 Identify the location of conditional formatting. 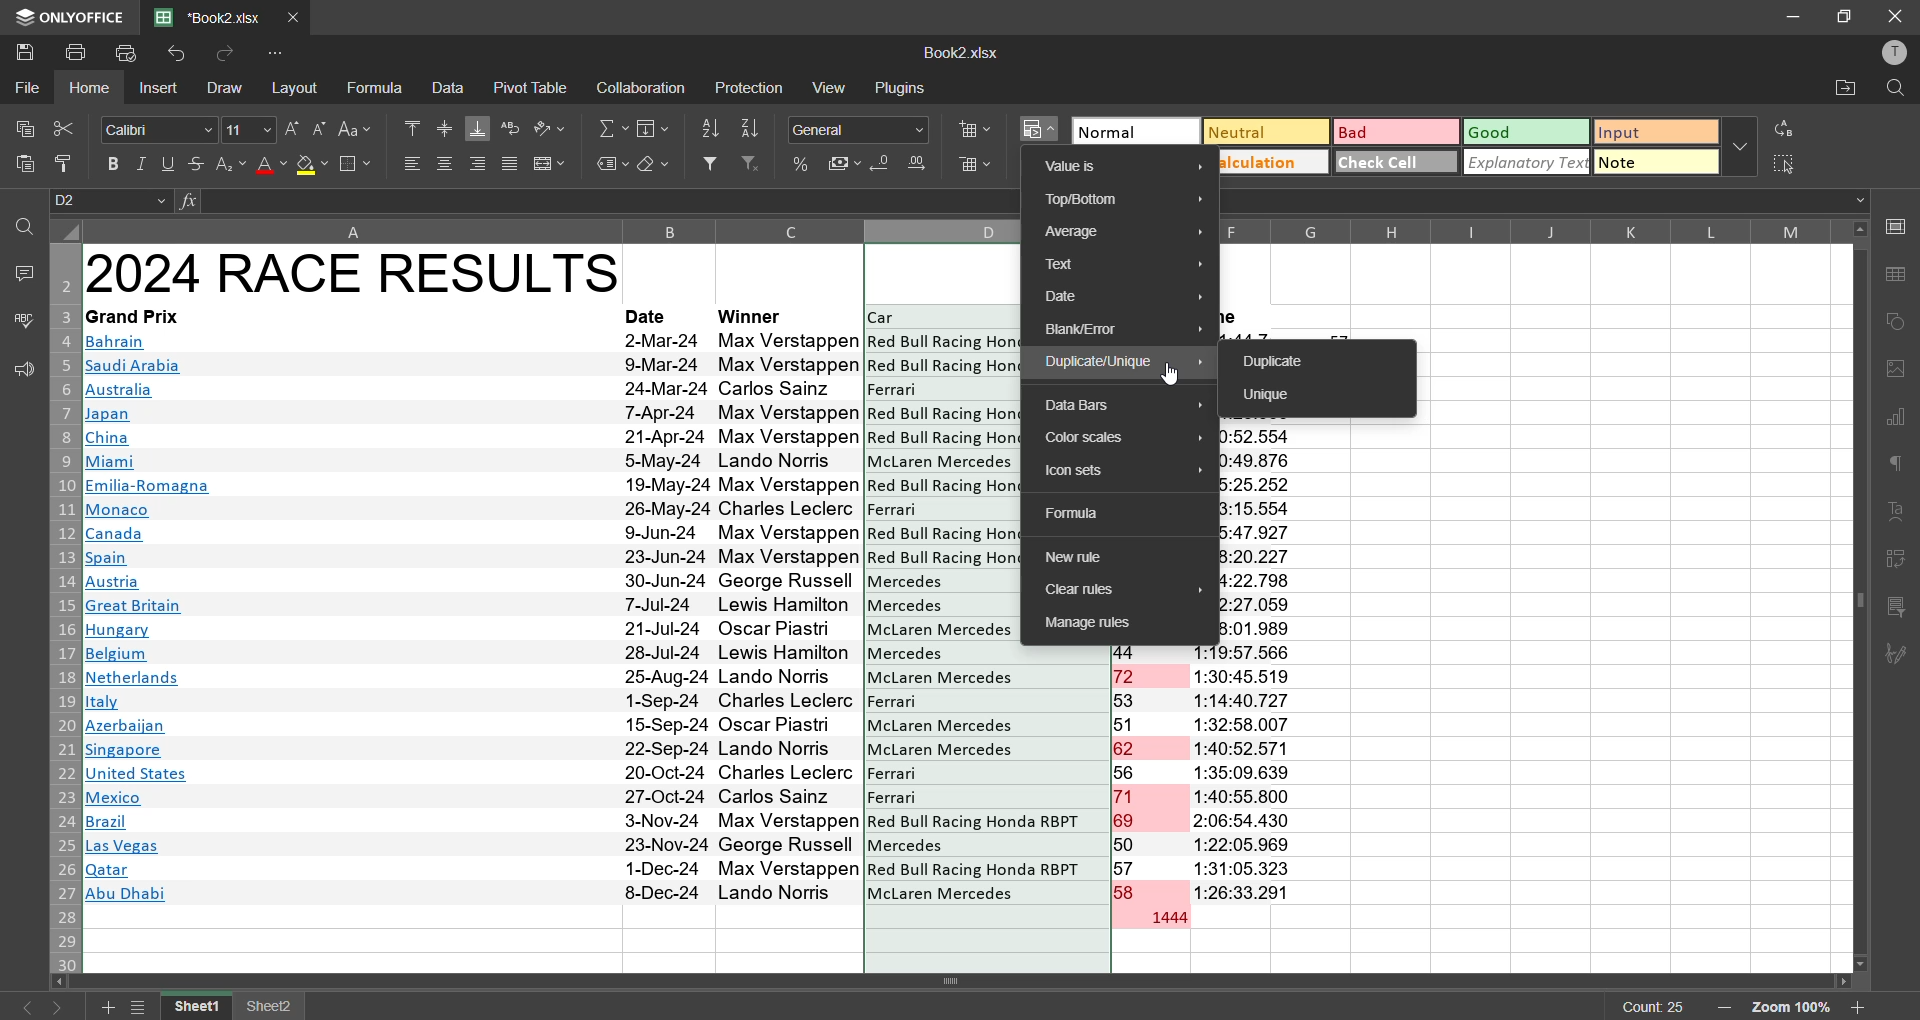
(1042, 129).